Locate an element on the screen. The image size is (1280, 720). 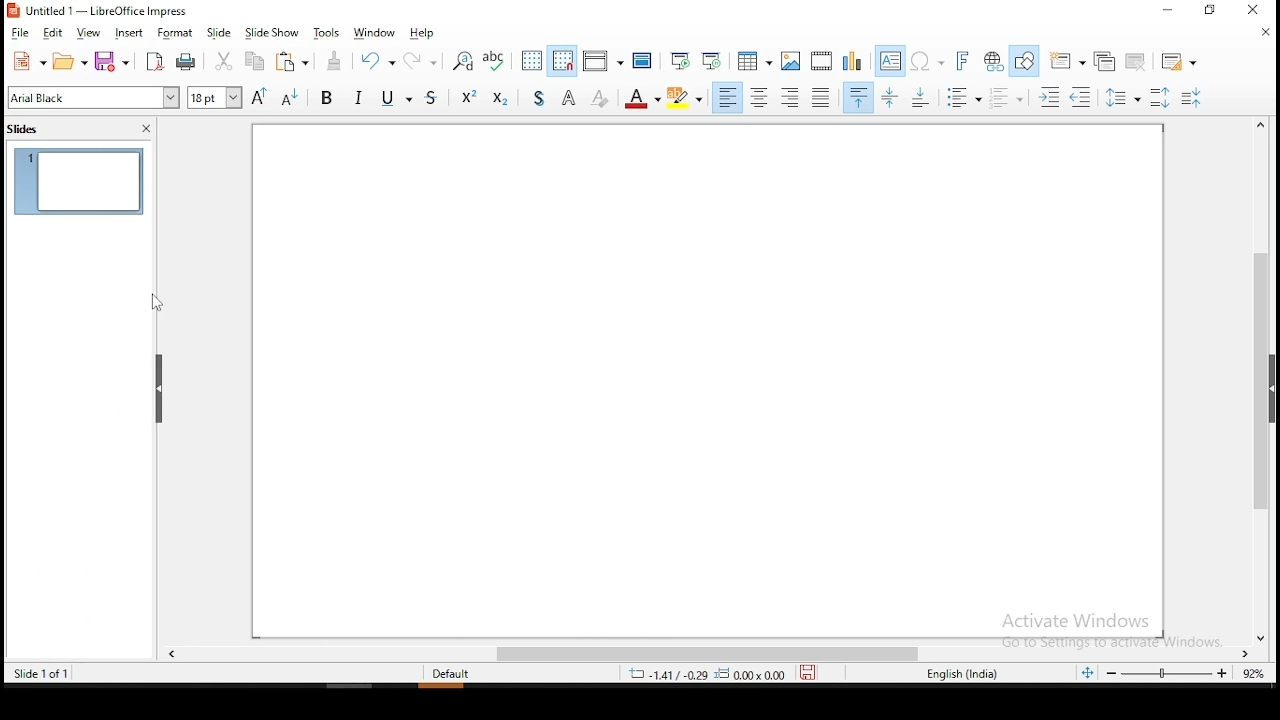
19.59/-0.26 is located at coordinates (661, 674).